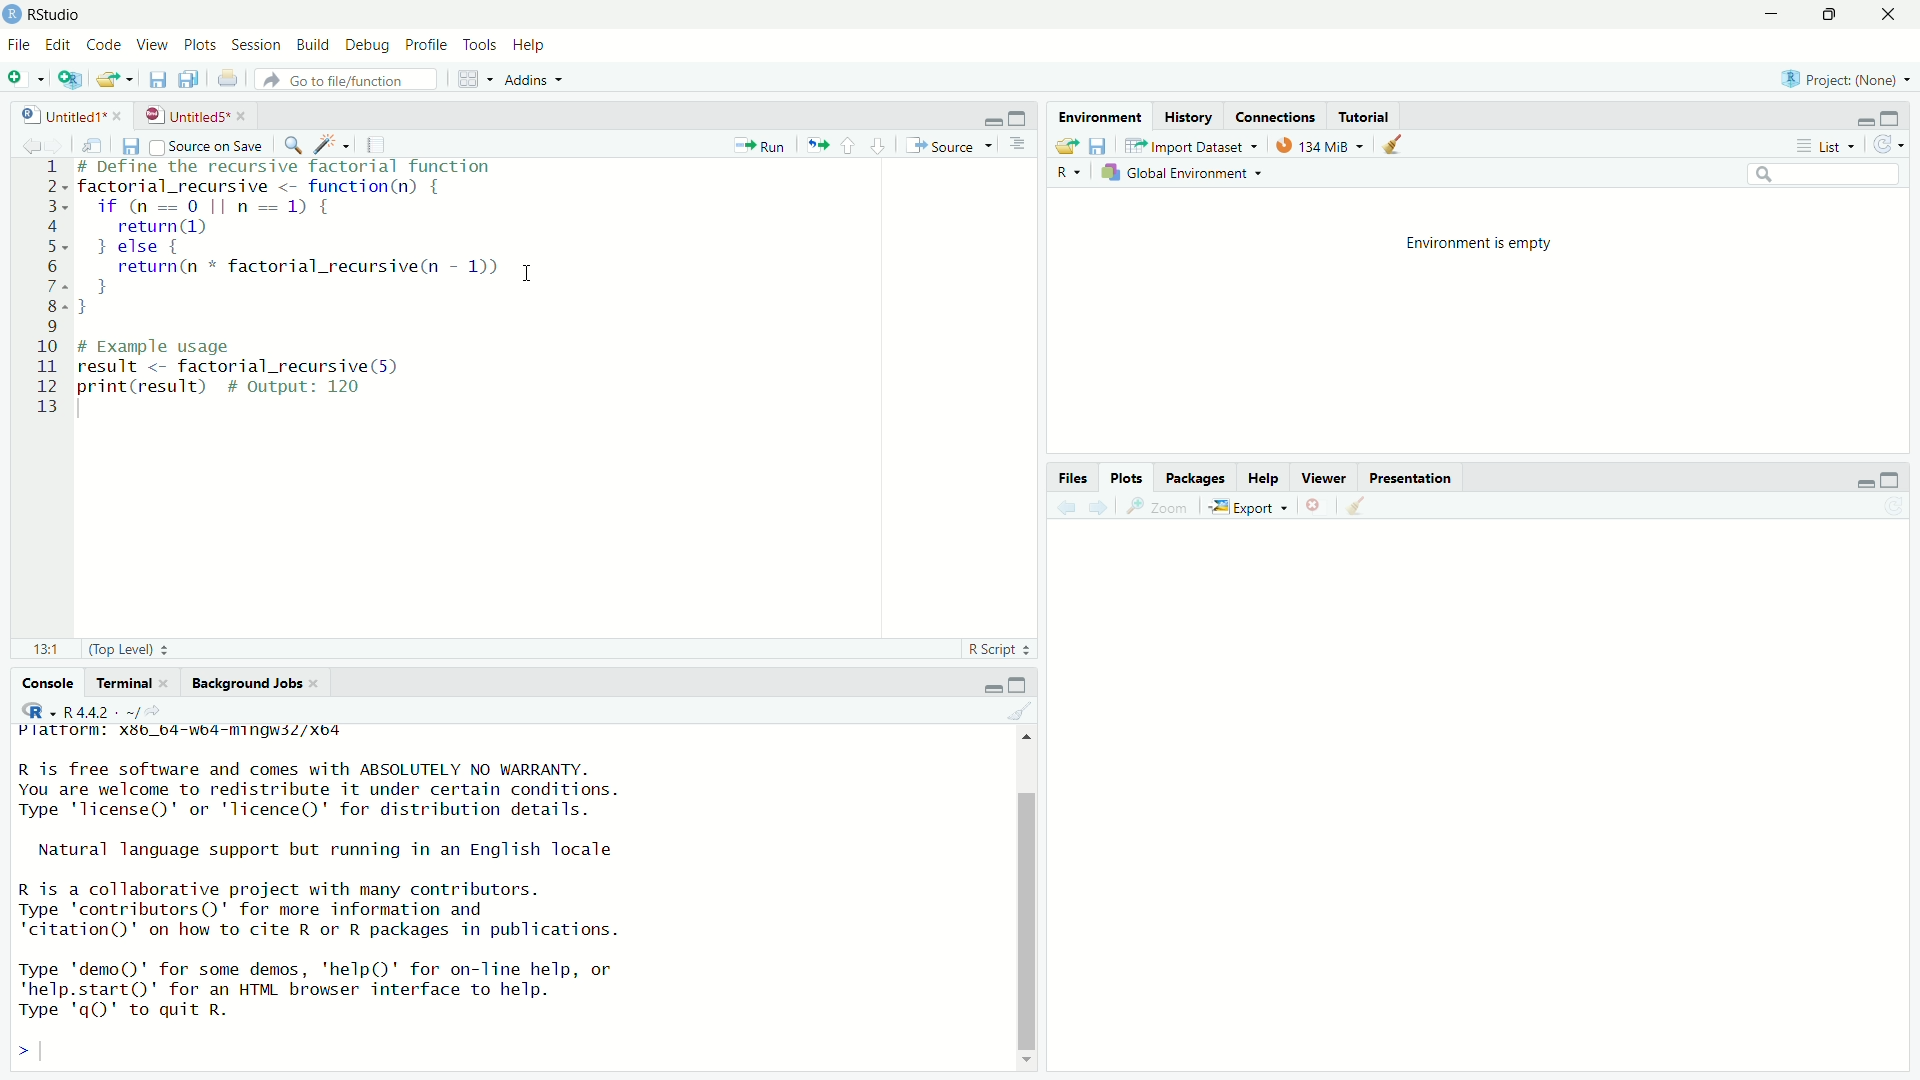 The height and width of the screenshot is (1080, 1920). Describe the element at coordinates (1768, 15) in the screenshot. I see `Minimize` at that location.